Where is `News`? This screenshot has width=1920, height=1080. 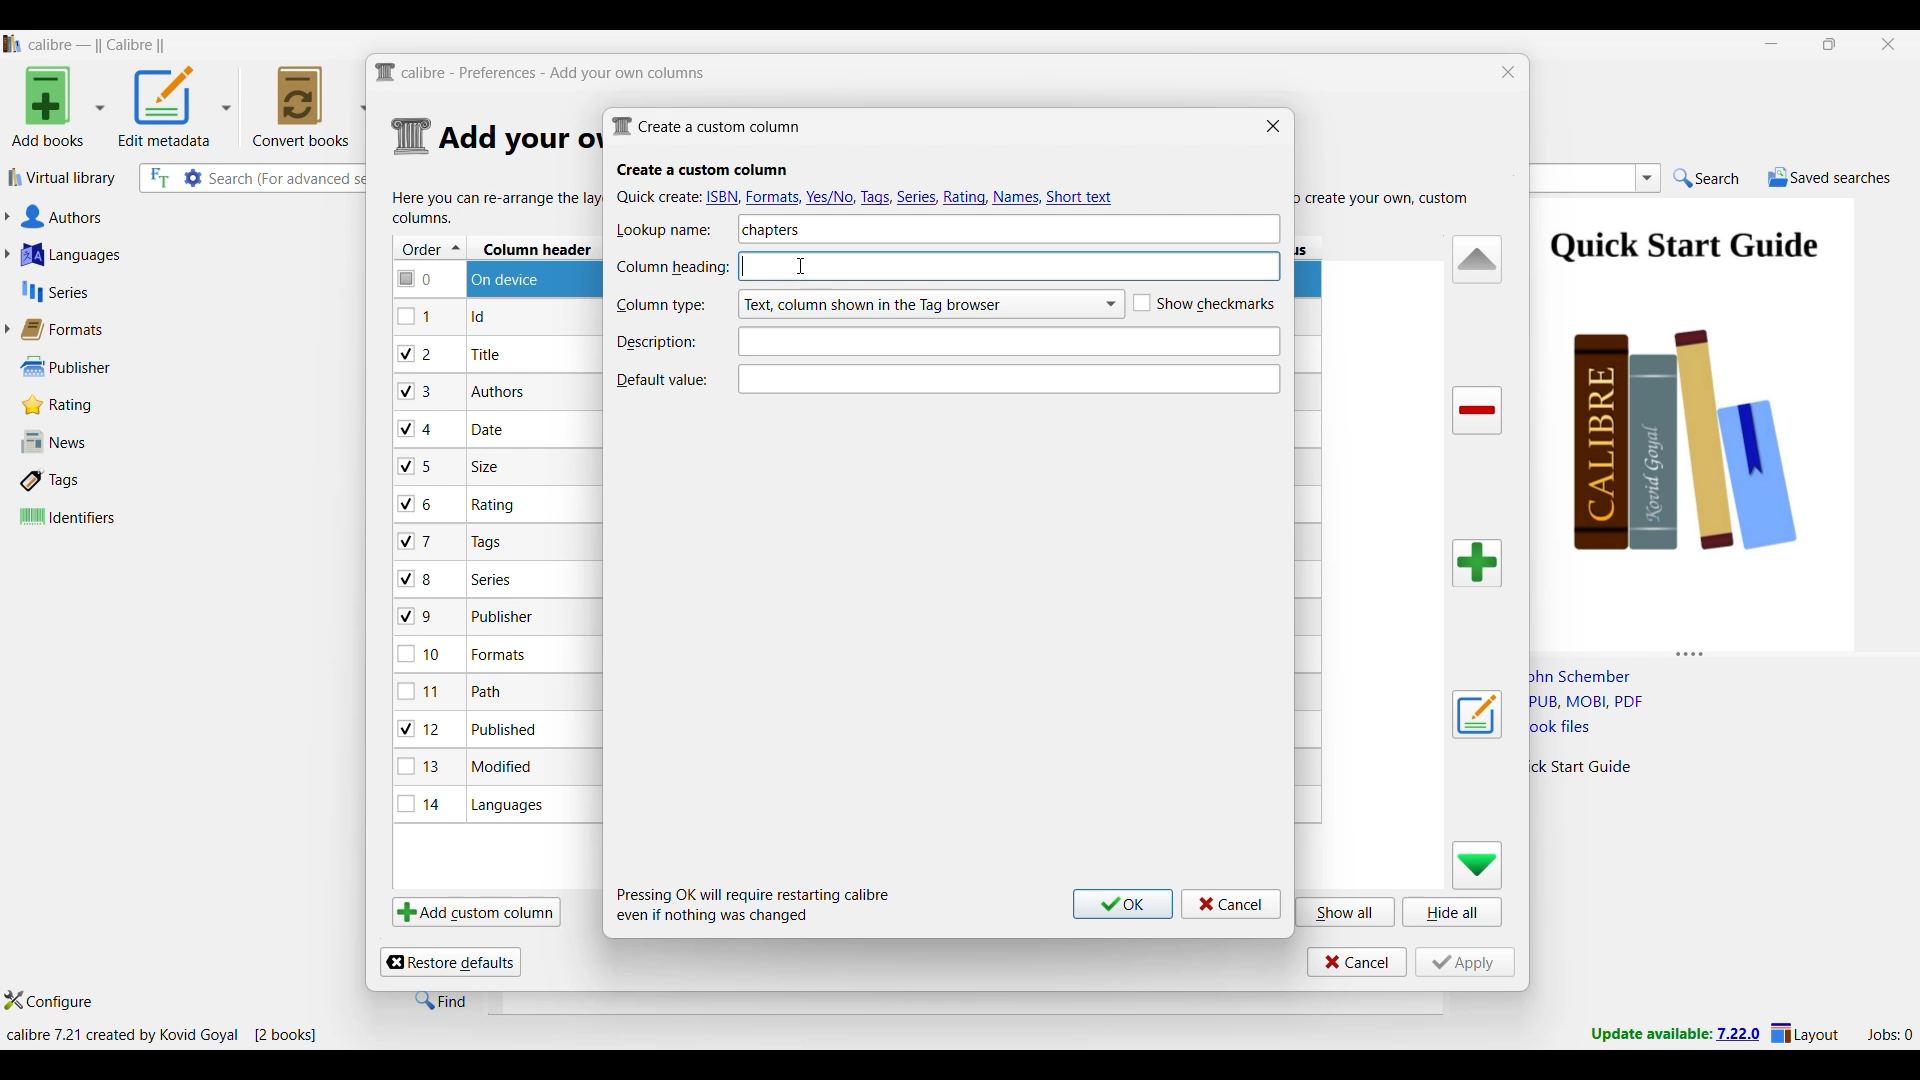 News is located at coordinates (93, 442).